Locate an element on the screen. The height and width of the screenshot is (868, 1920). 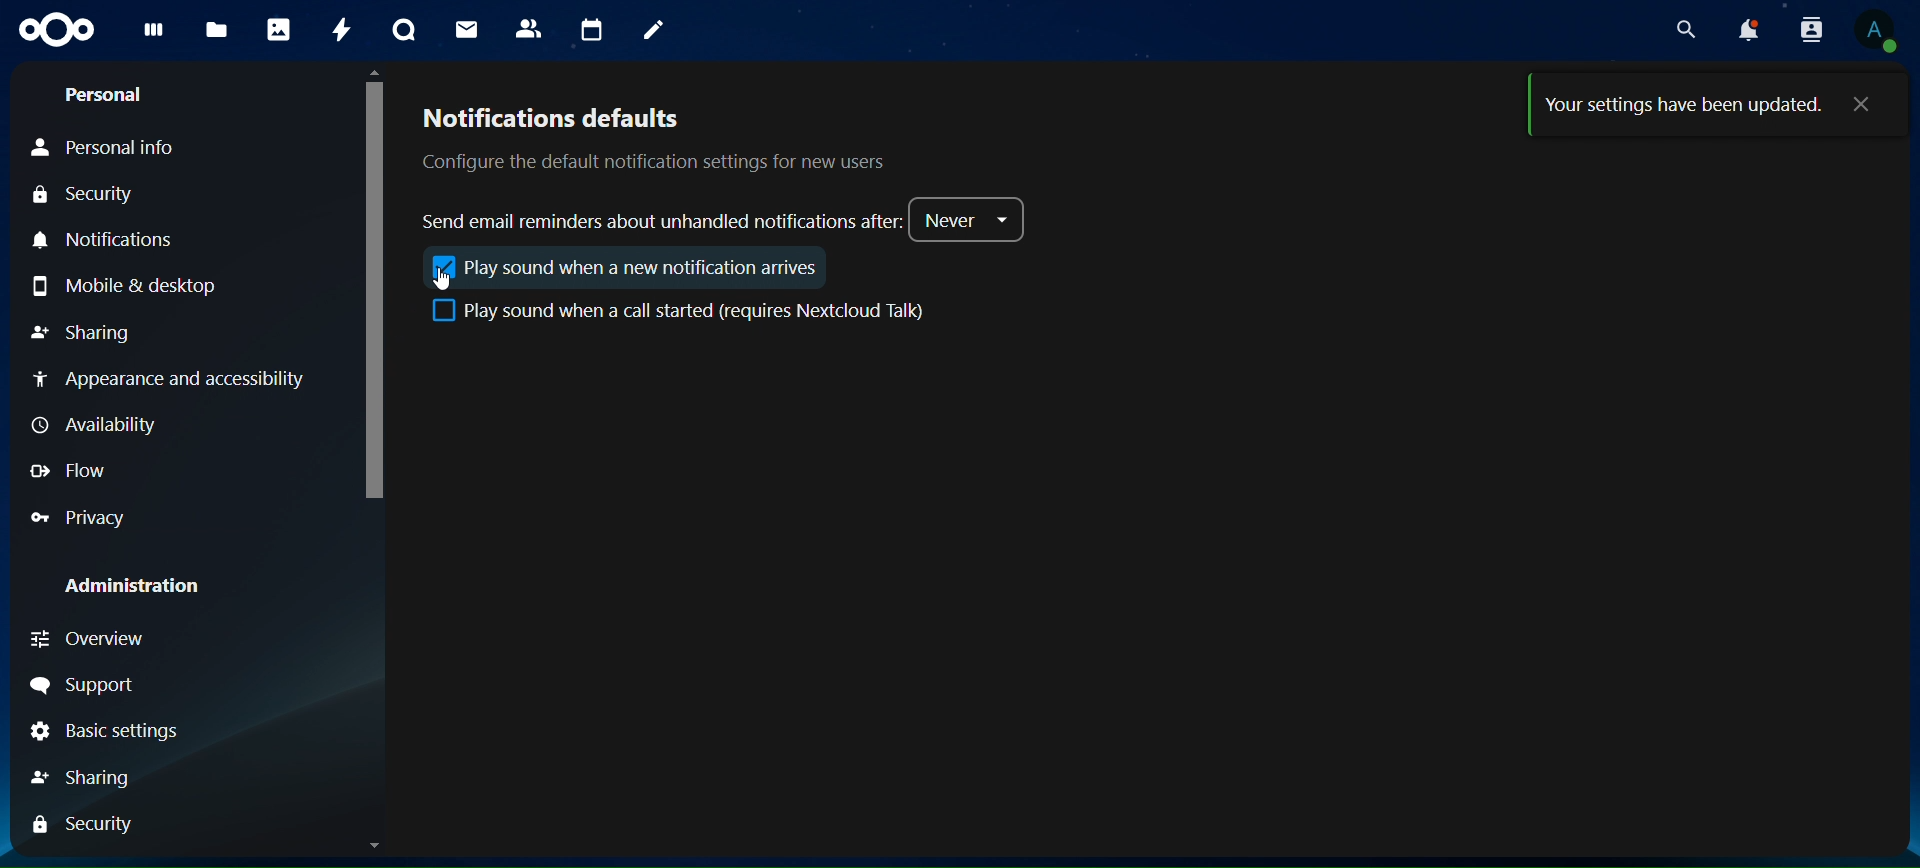
calendar is located at coordinates (589, 29).